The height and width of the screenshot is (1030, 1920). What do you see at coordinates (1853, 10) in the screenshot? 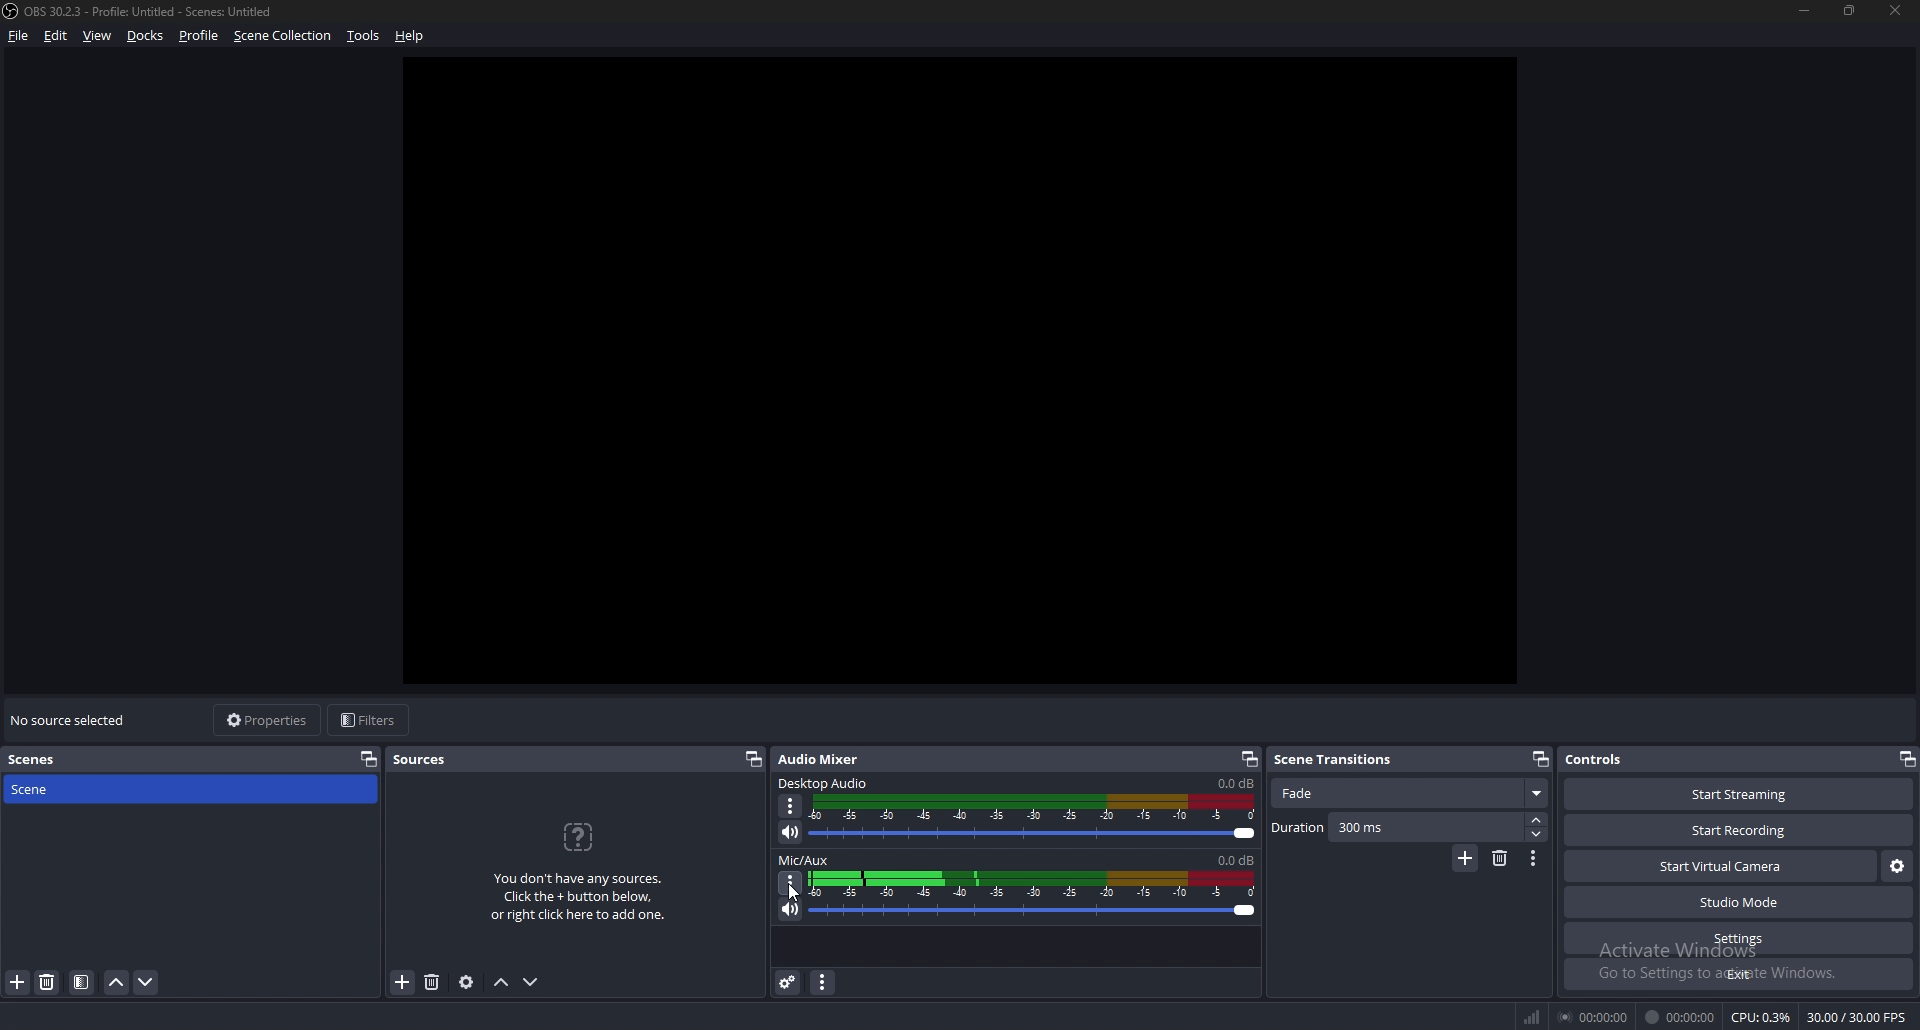
I see `resize` at bounding box center [1853, 10].